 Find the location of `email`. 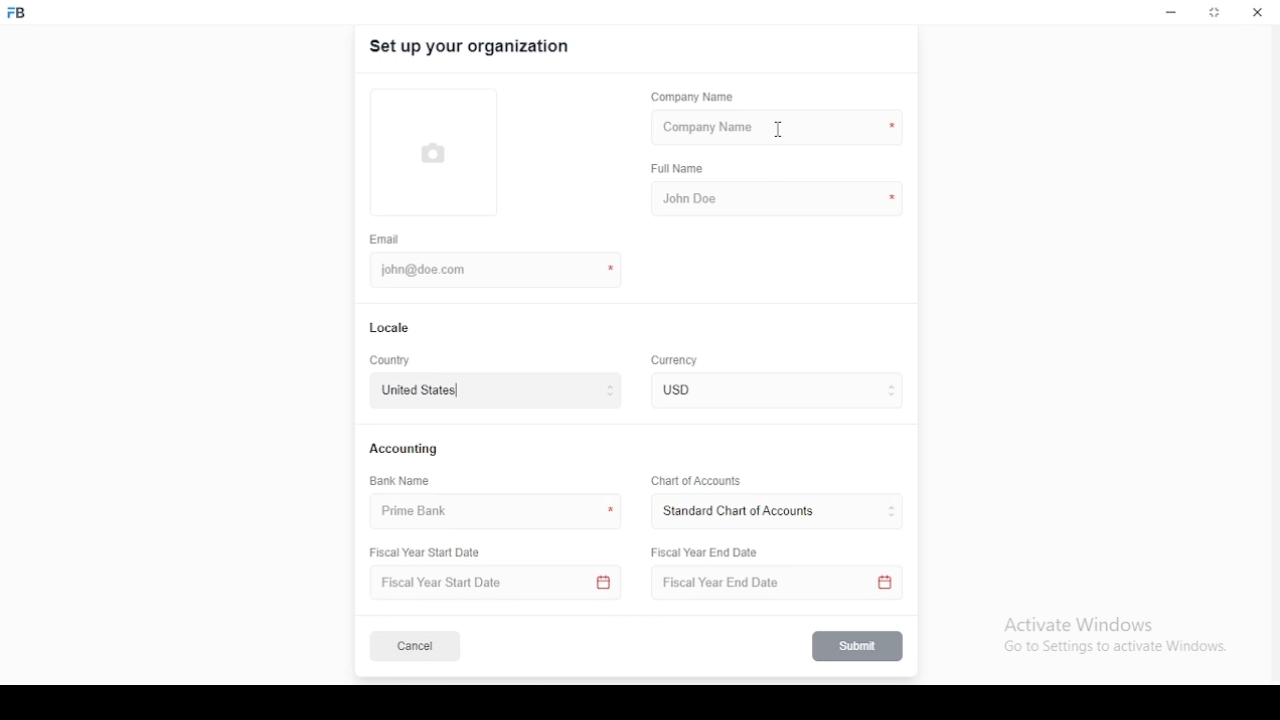

email is located at coordinates (385, 239).